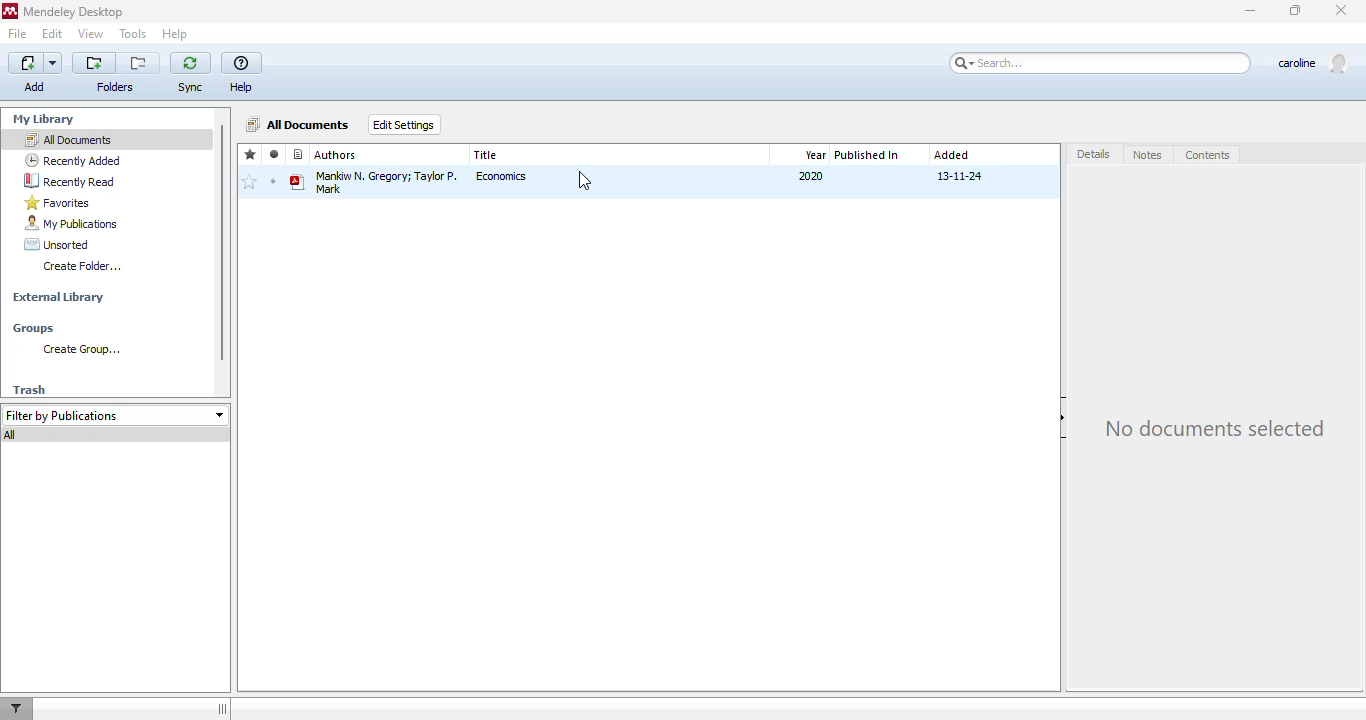 This screenshot has height=720, width=1366. I want to click on add to favorites, so click(248, 183).